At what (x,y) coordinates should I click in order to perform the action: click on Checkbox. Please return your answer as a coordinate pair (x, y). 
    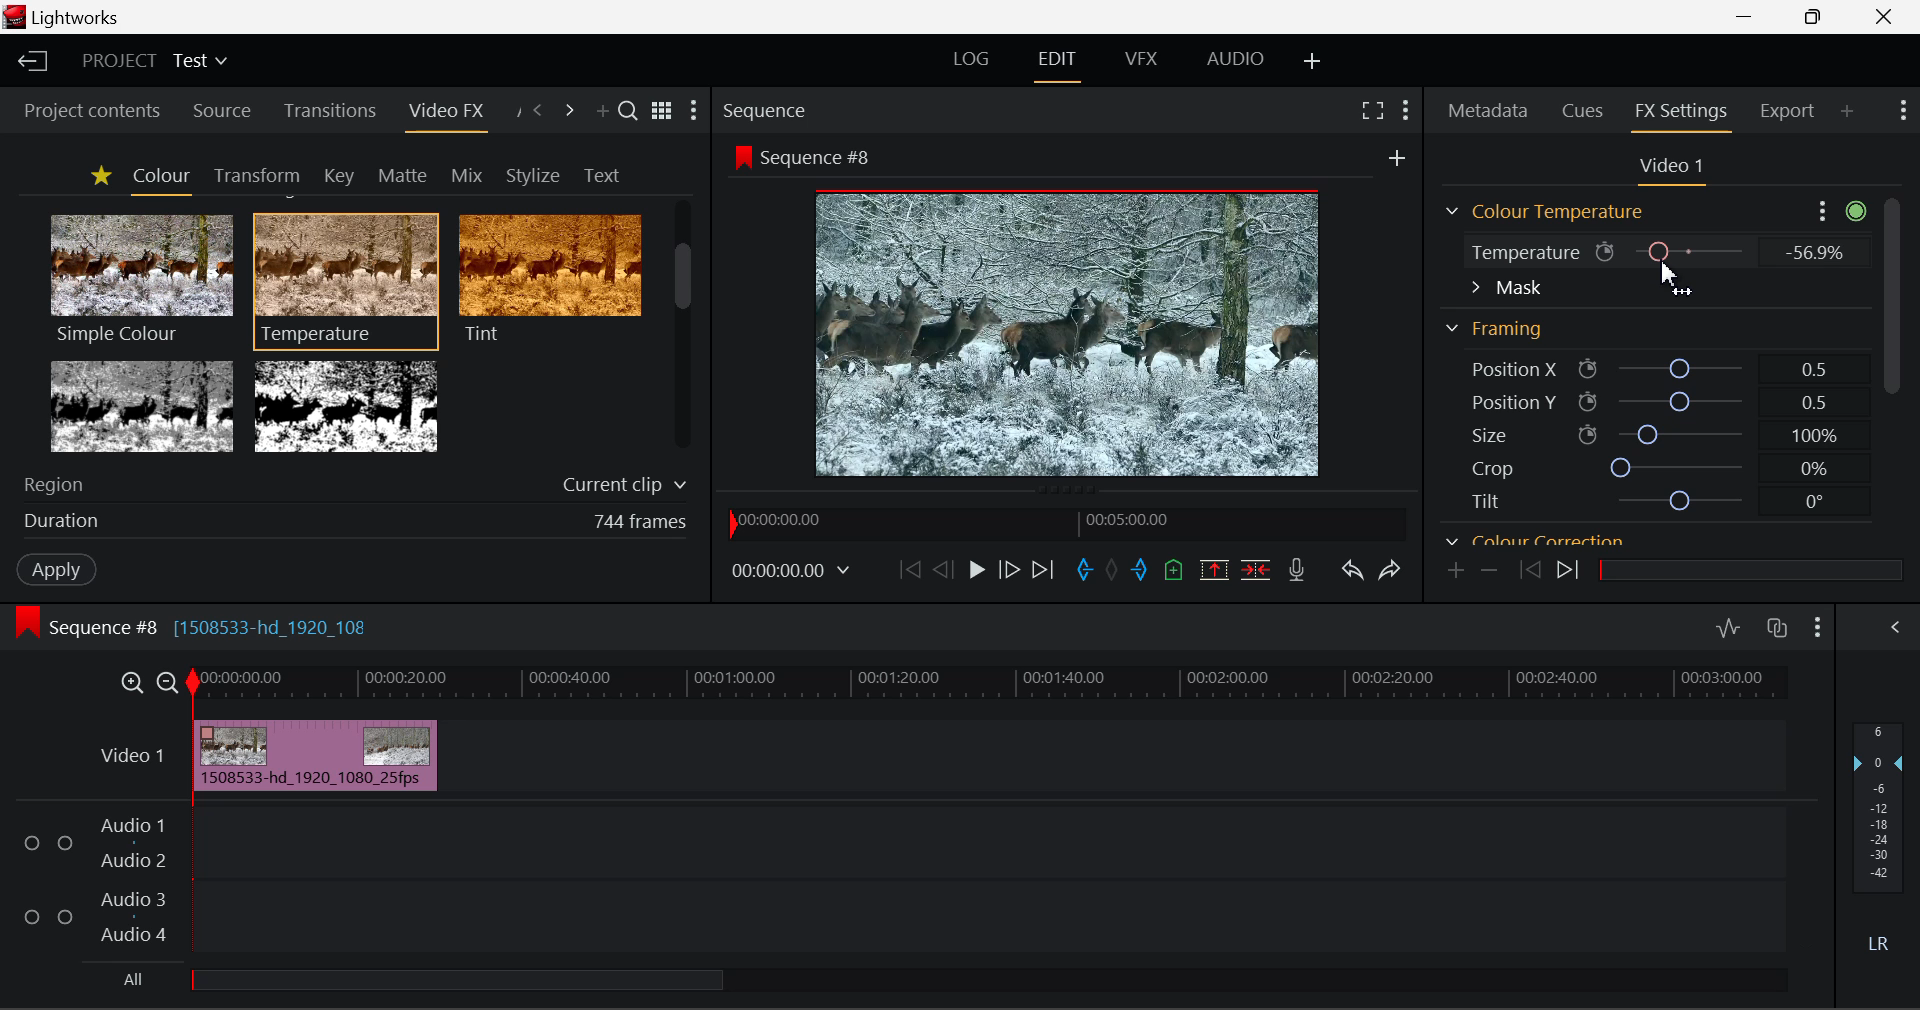
    Looking at the image, I should click on (64, 915).